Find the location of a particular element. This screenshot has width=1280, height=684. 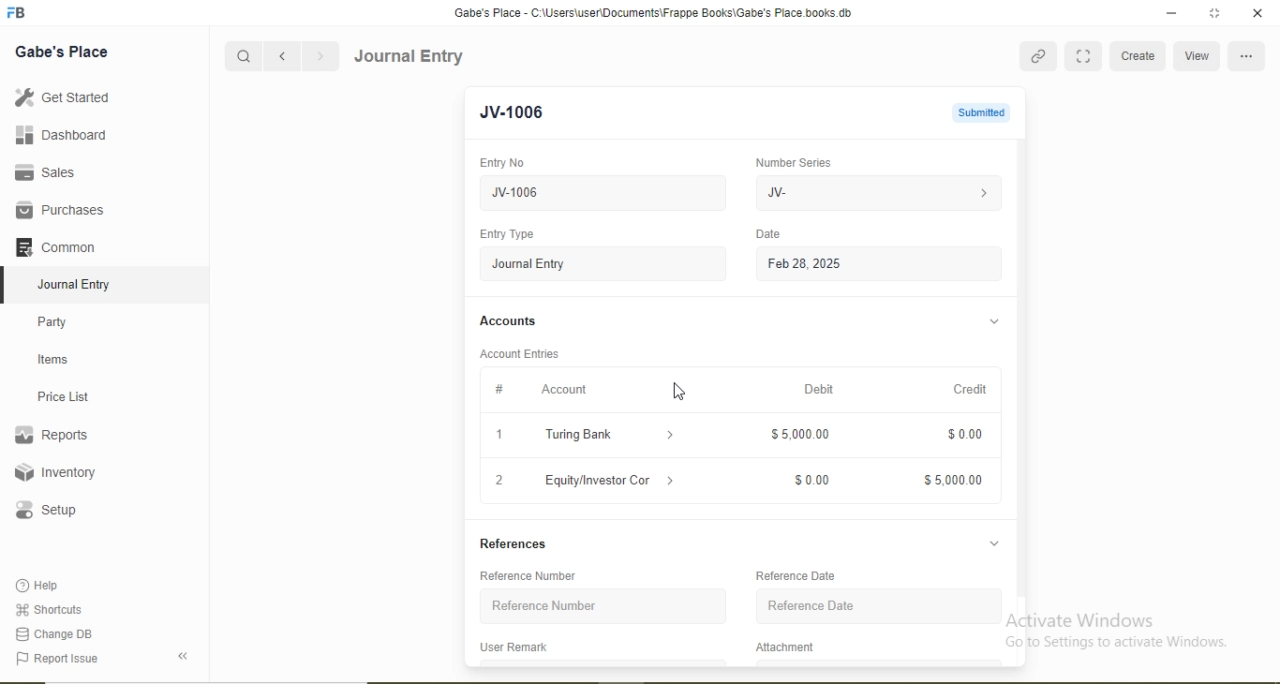

Reference Number is located at coordinates (545, 605).